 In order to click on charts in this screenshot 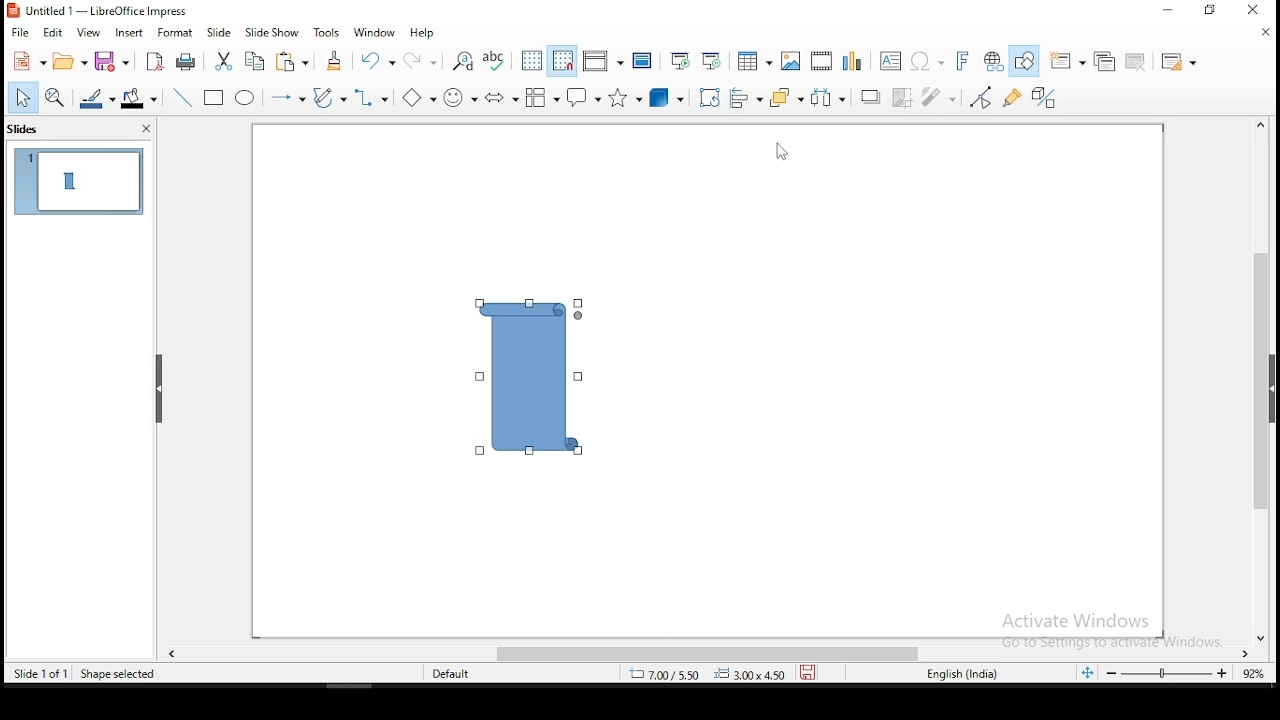, I will do `click(852, 58)`.